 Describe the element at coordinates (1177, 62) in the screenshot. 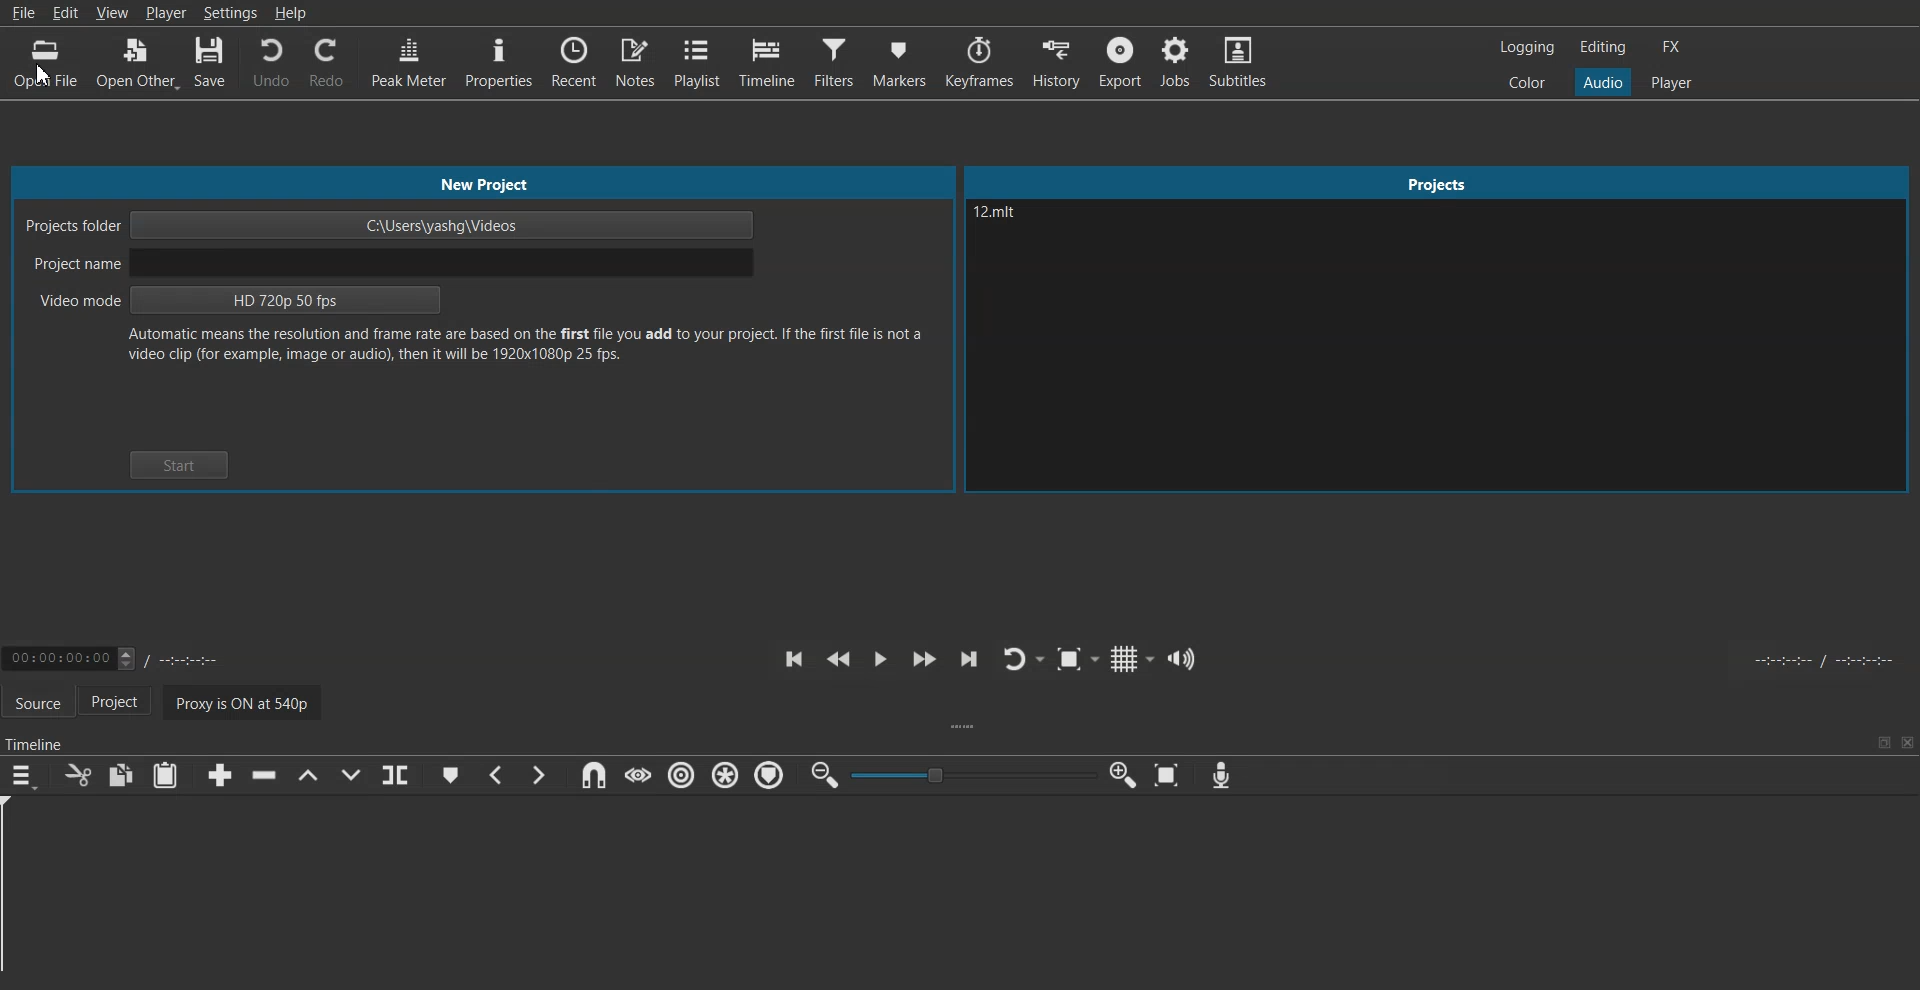

I see `Jobs` at that location.